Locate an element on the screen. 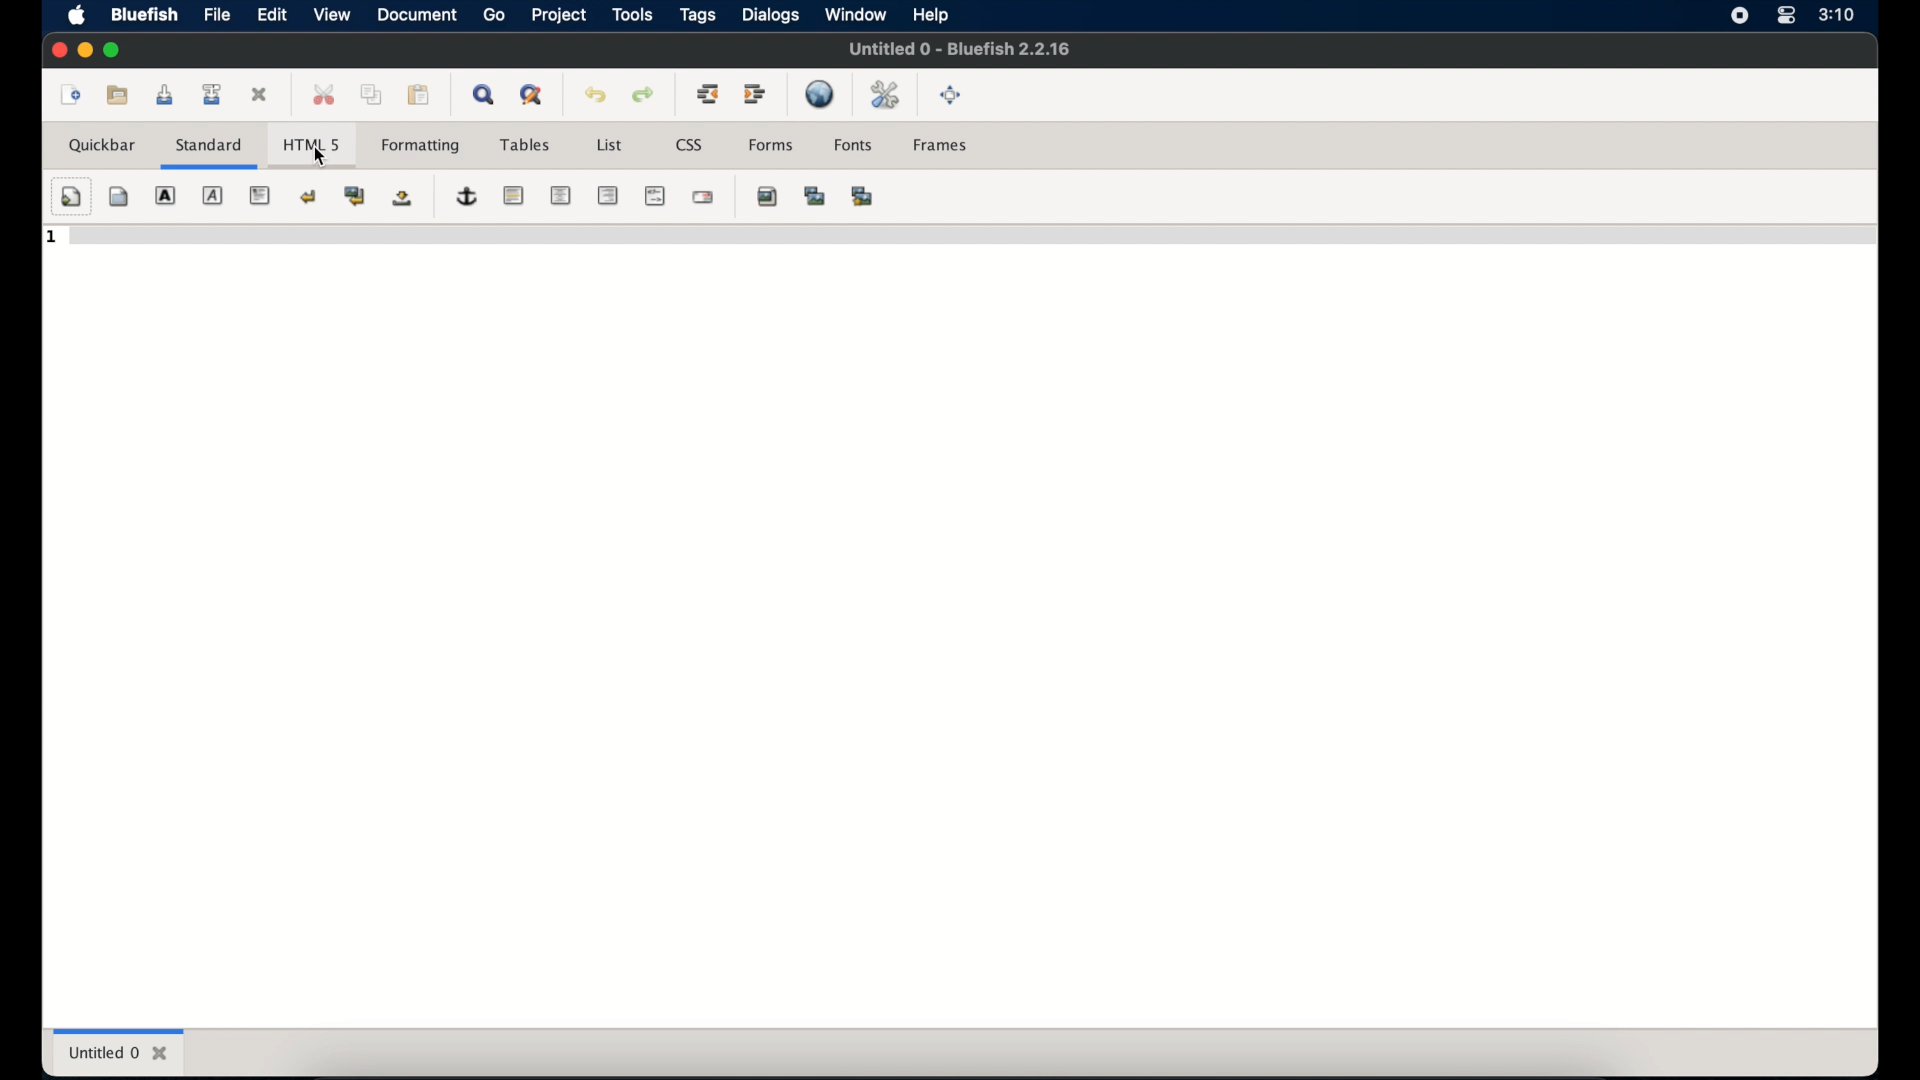 The image size is (1920, 1080). time is located at coordinates (1836, 15).